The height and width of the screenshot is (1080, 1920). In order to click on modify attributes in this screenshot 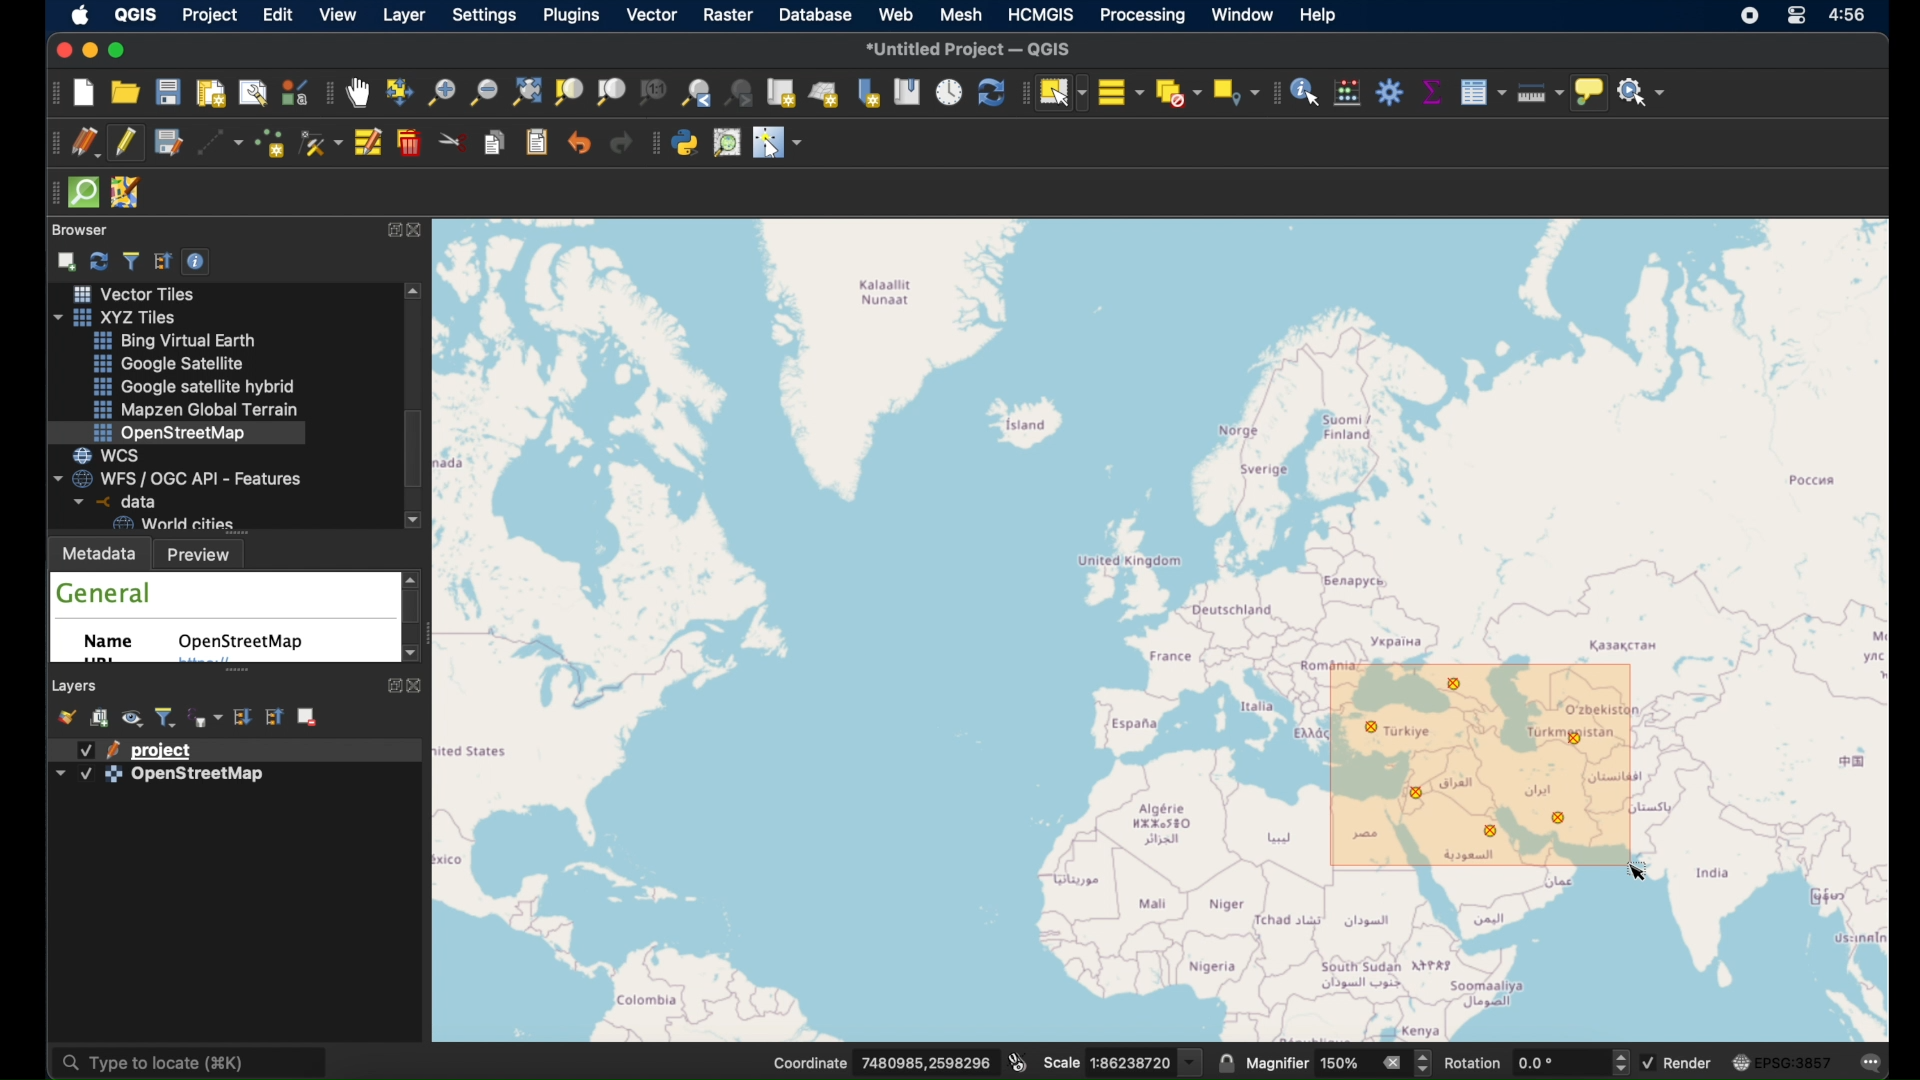, I will do `click(370, 144)`.